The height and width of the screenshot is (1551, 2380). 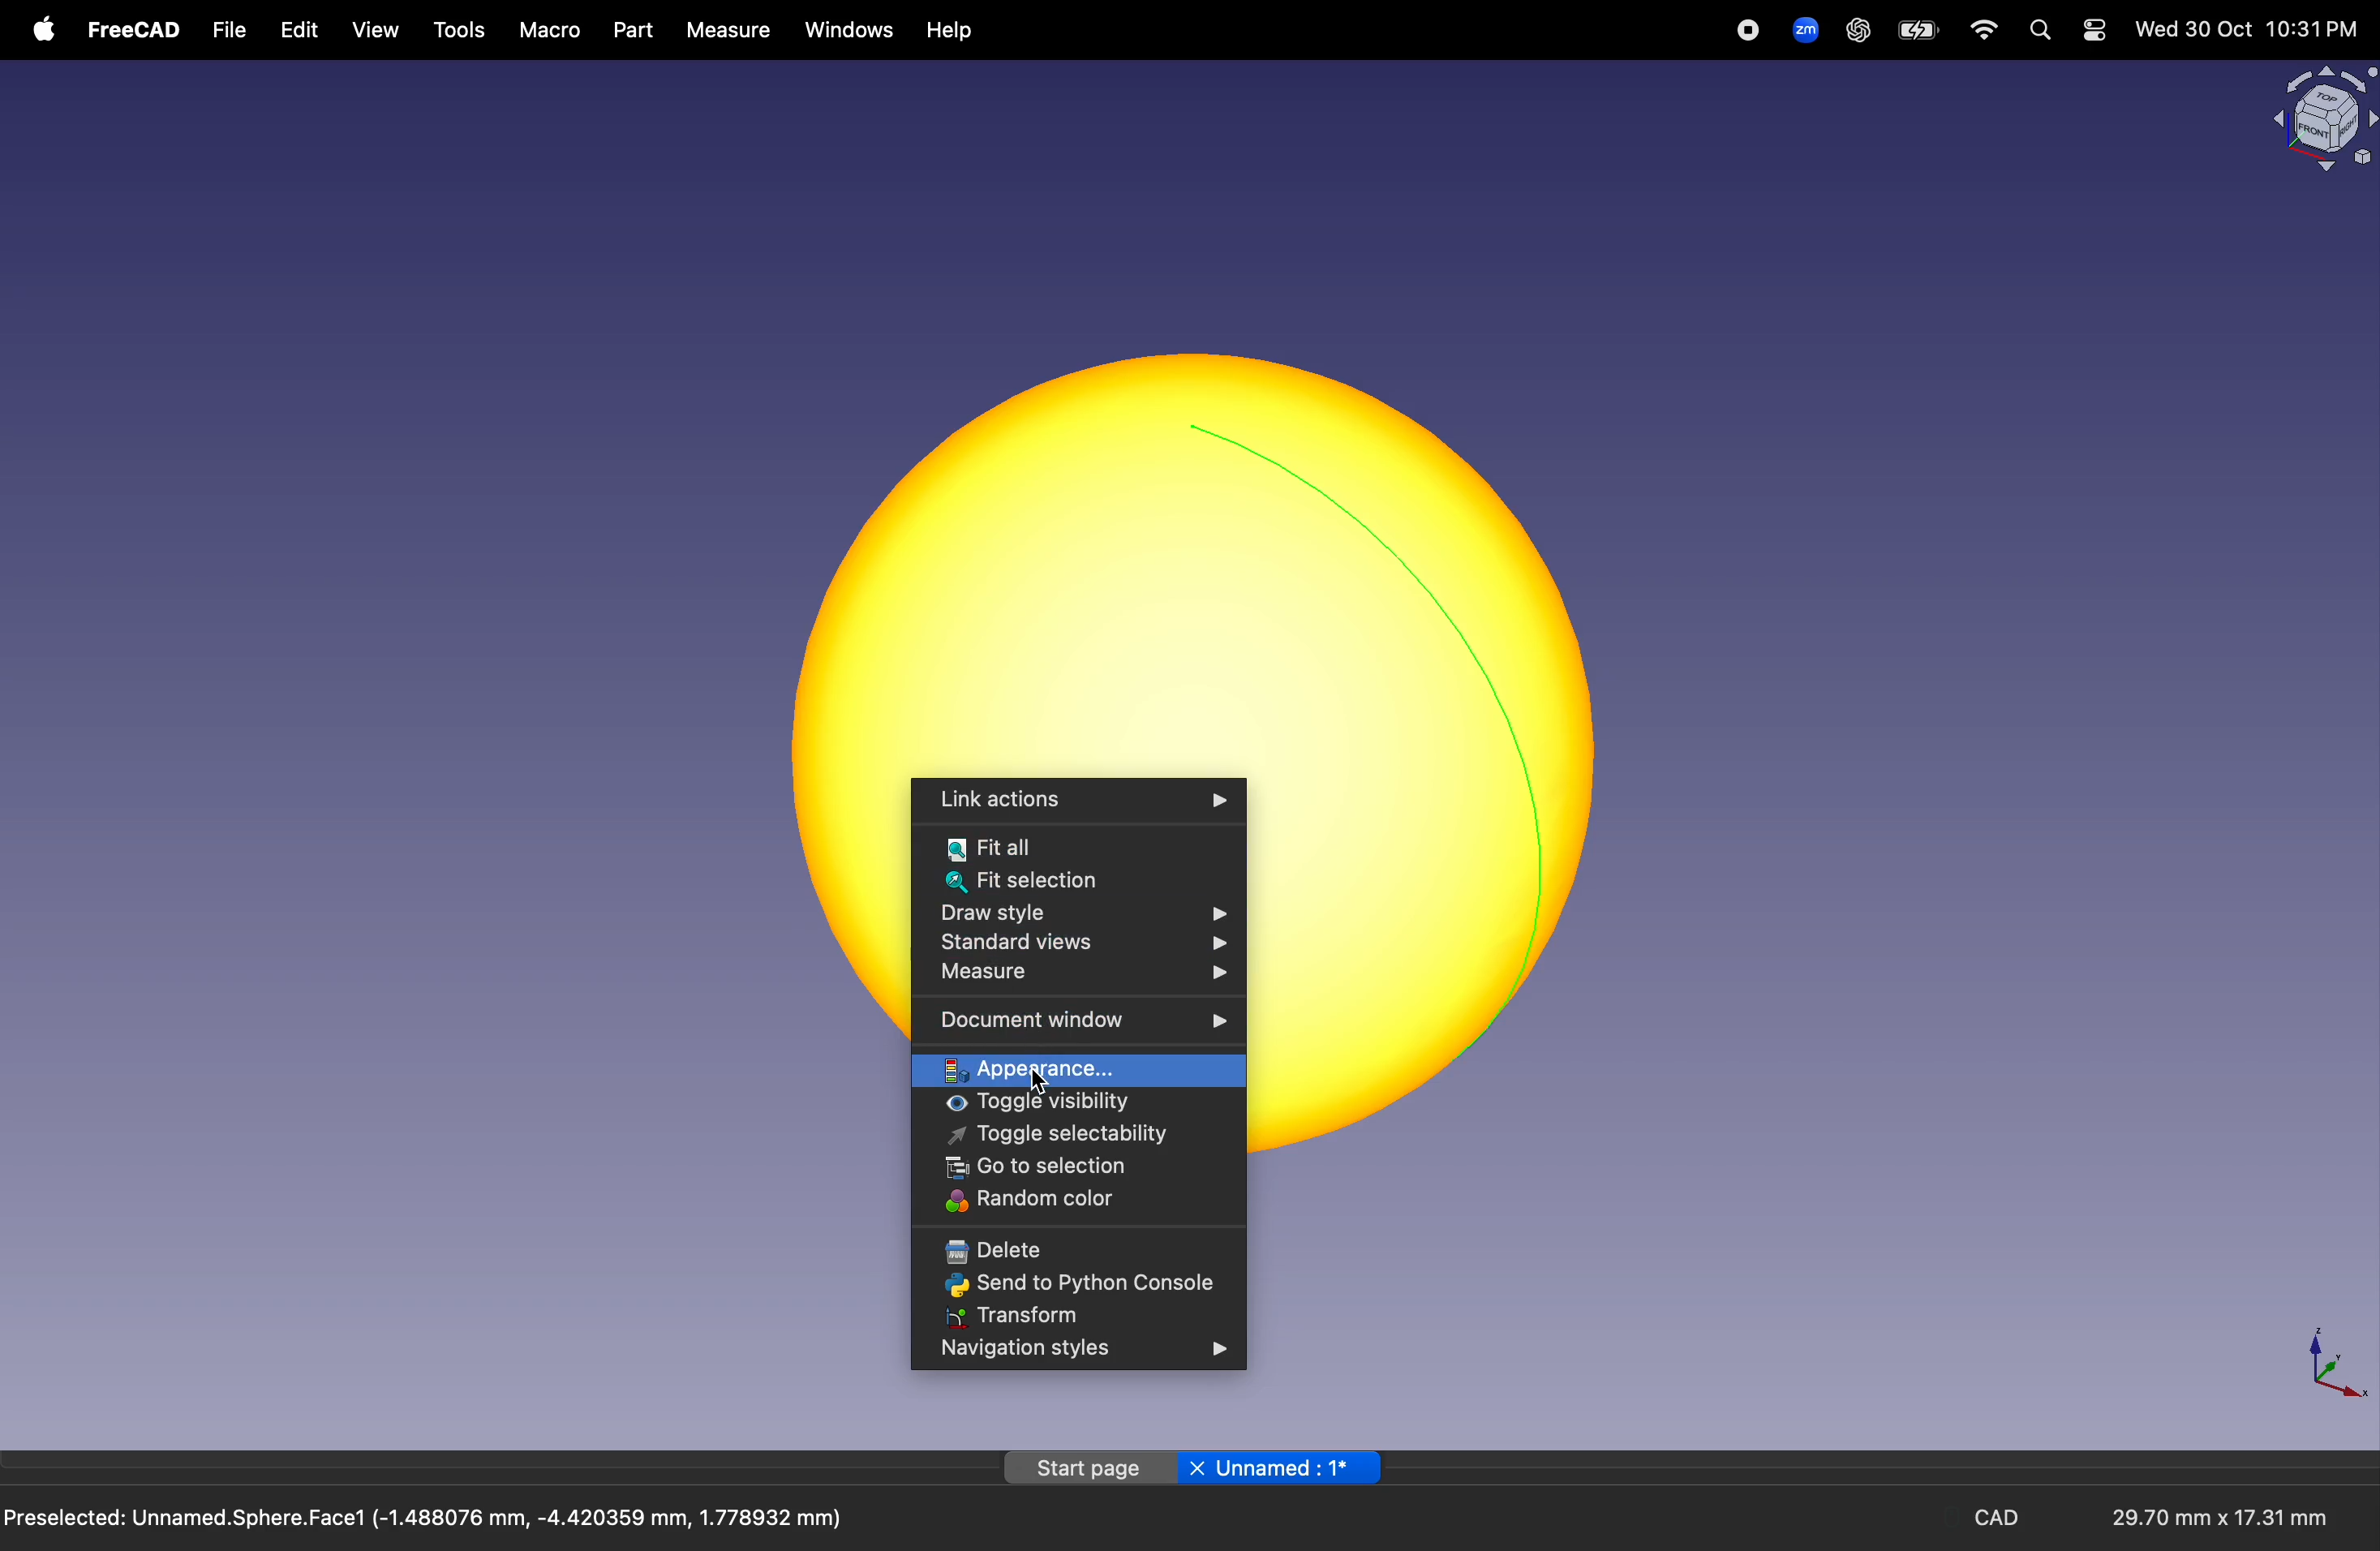 I want to click on fit selections, so click(x=1077, y=883).